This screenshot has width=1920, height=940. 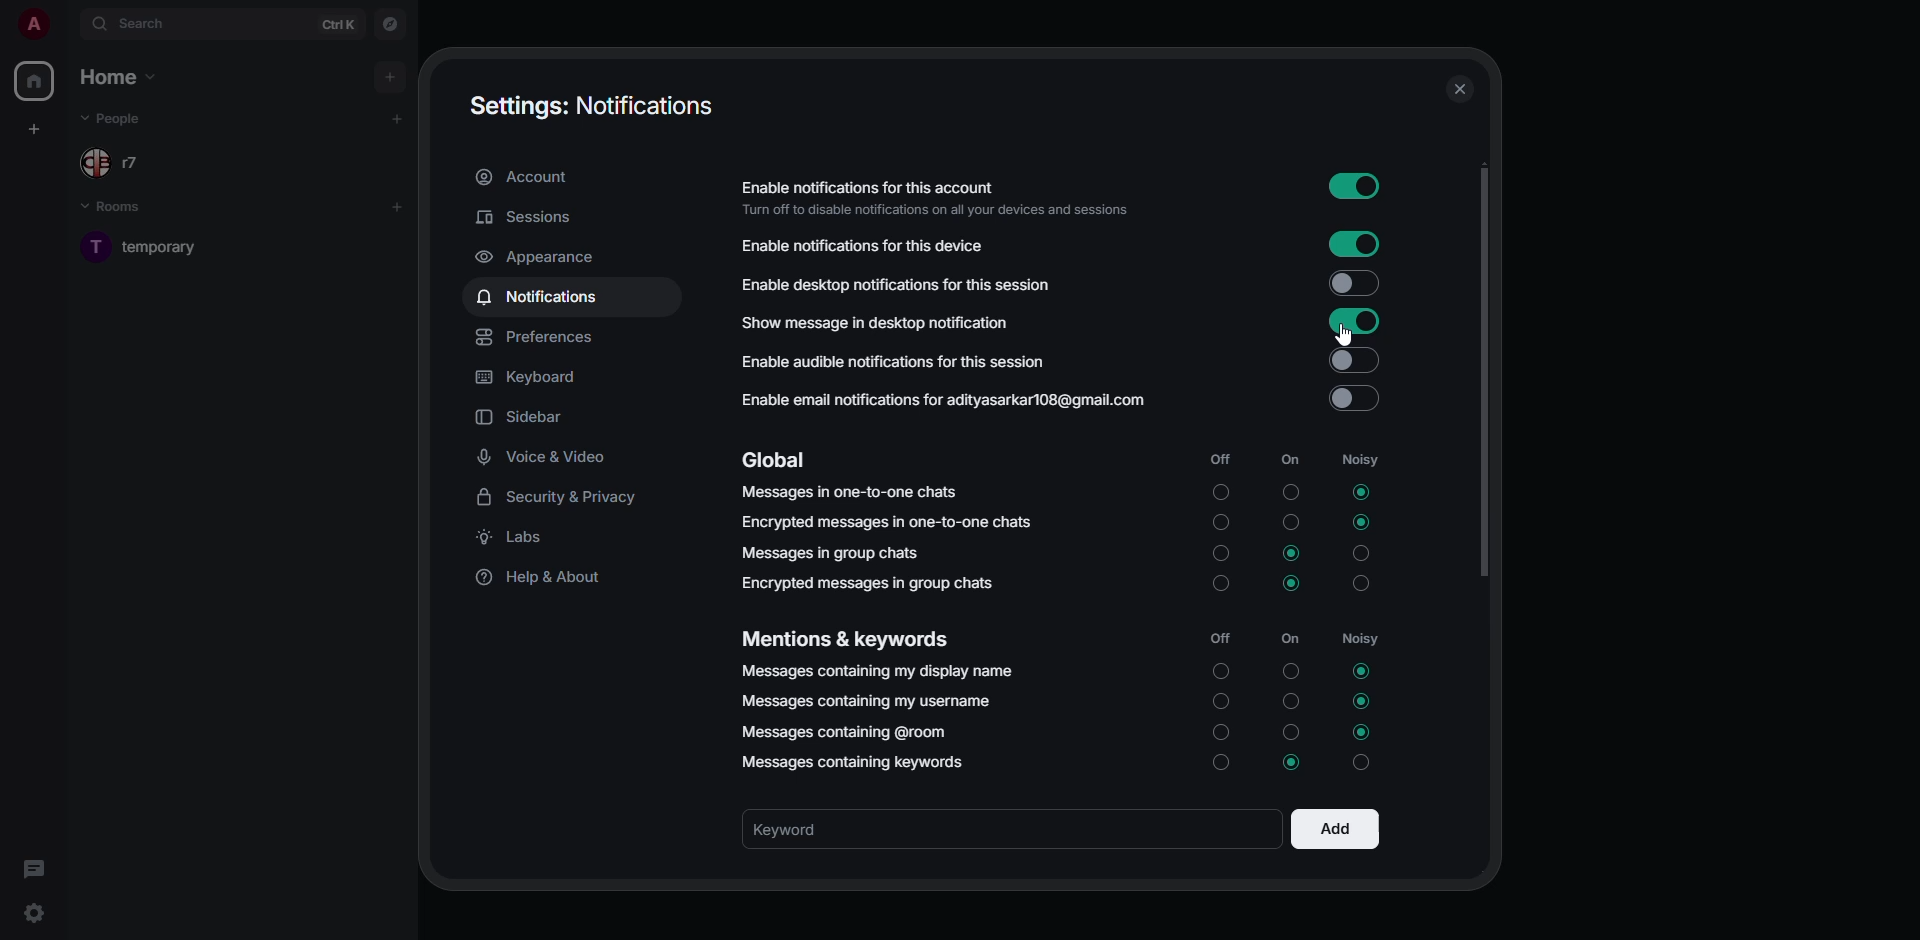 I want to click on noisy, so click(x=1361, y=552).